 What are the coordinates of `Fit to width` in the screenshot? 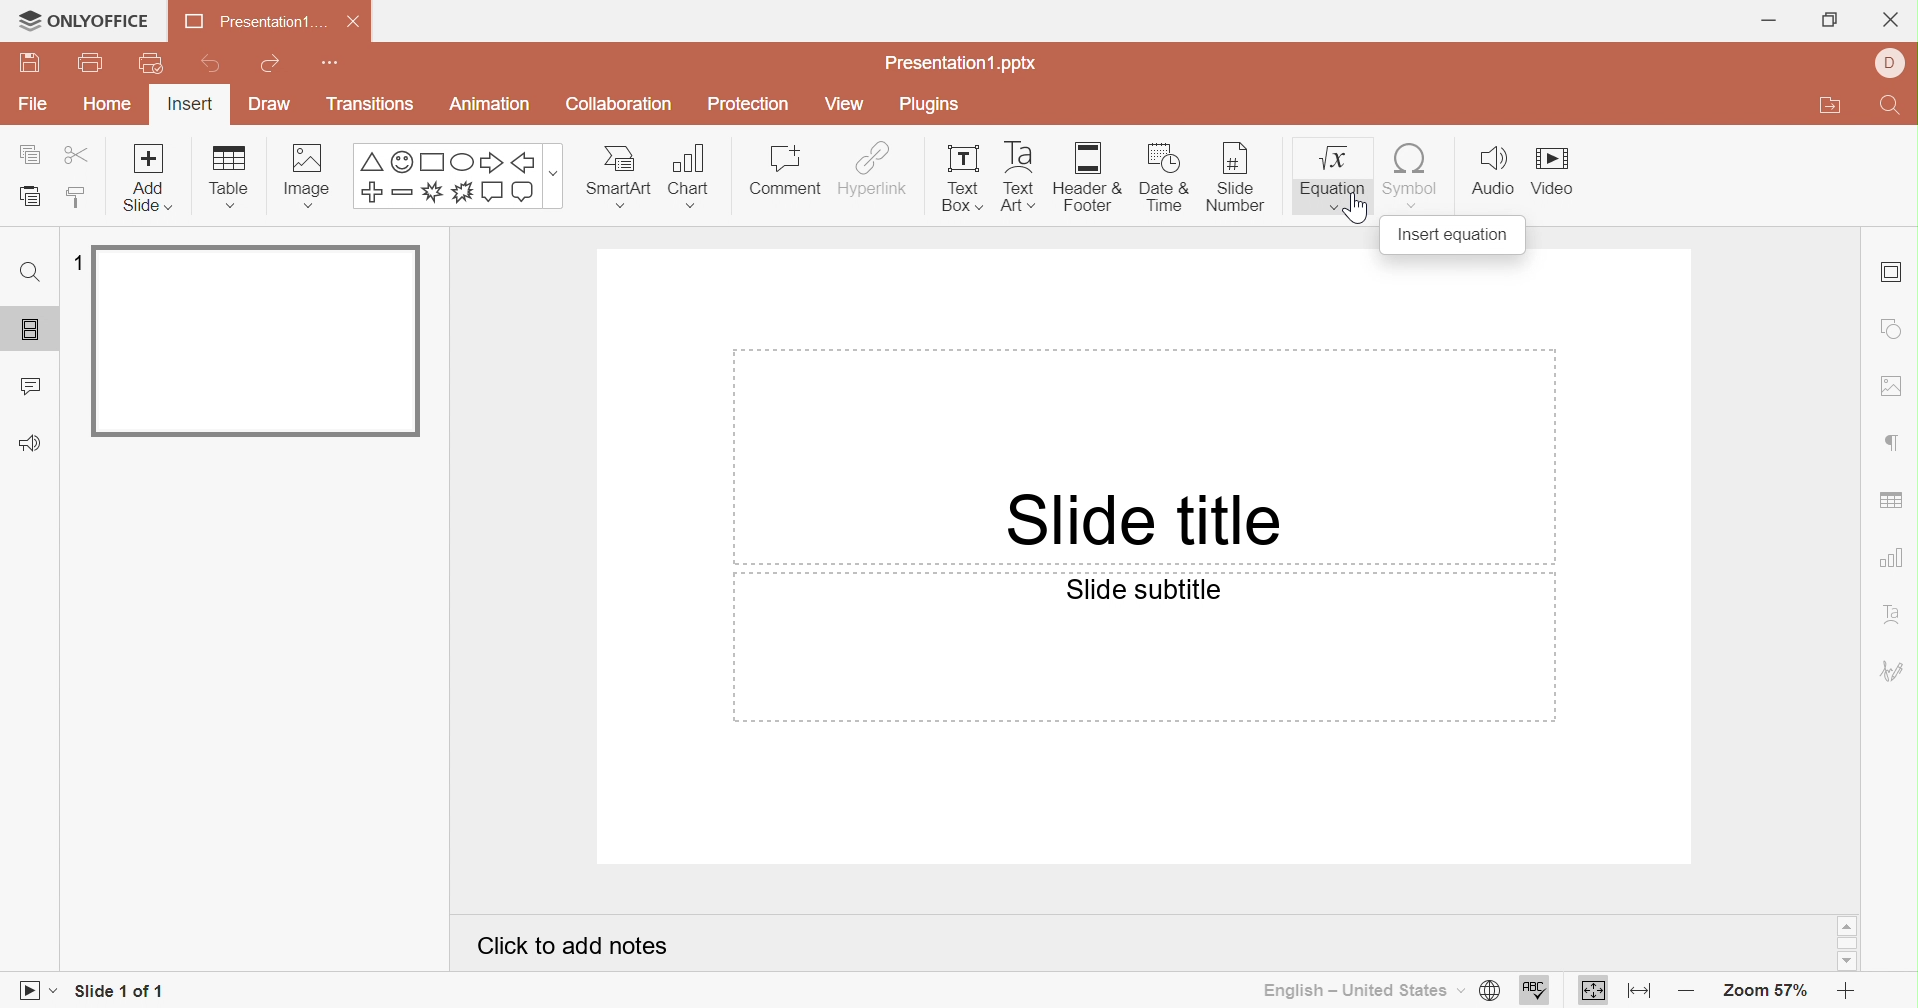 It's located at (1639, 994).